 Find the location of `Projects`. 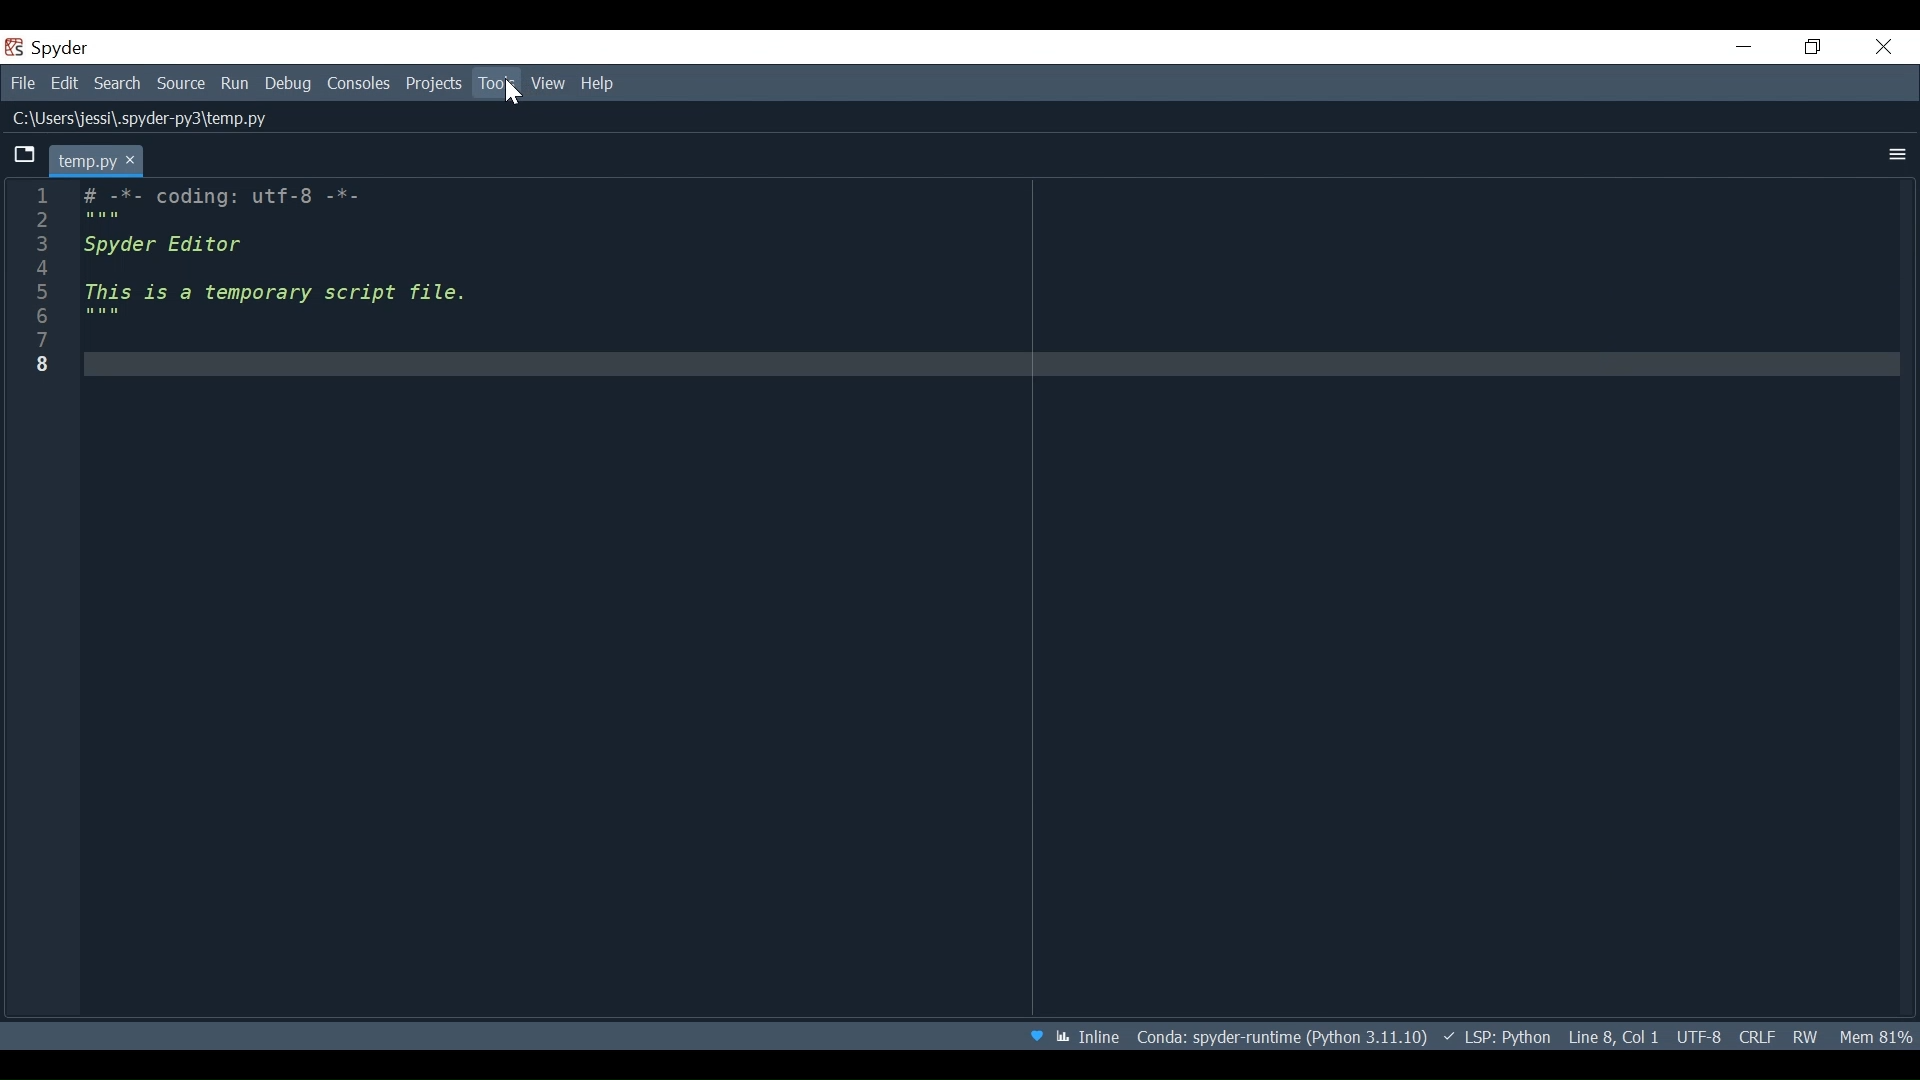

Projects is located at coordinates (434, 84).